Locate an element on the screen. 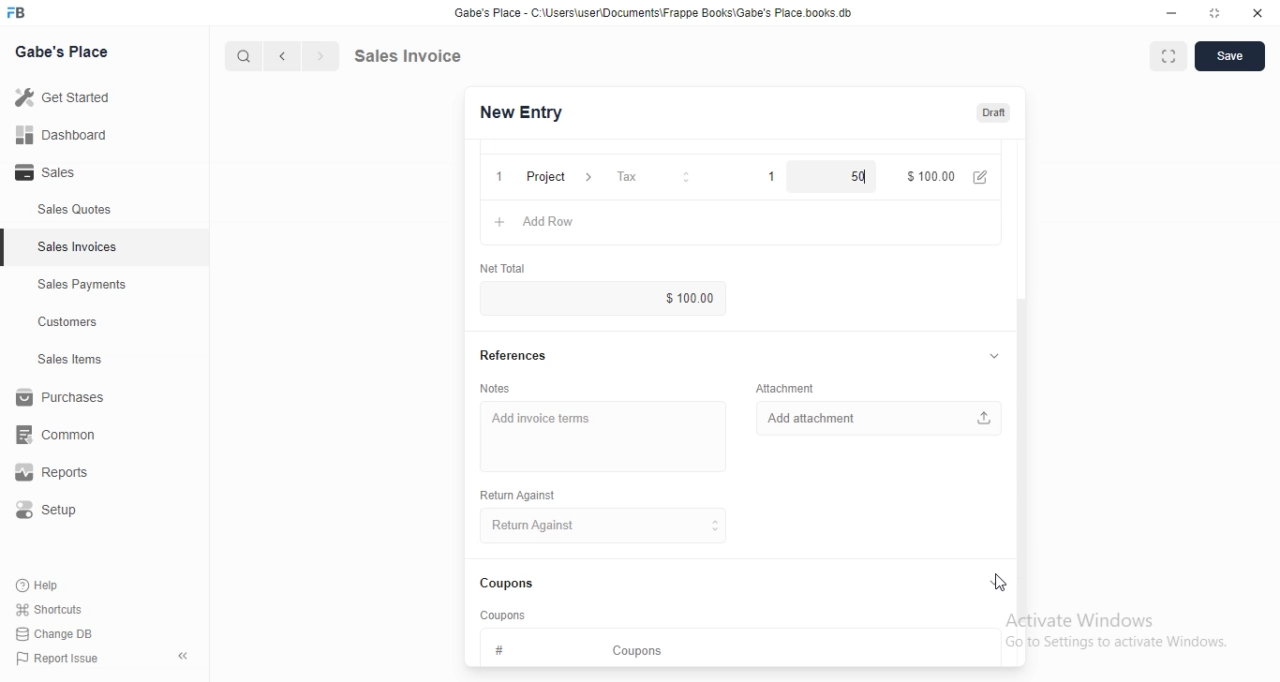 The image size is (1280, 682). Save is located at coordinates (1230, 57).